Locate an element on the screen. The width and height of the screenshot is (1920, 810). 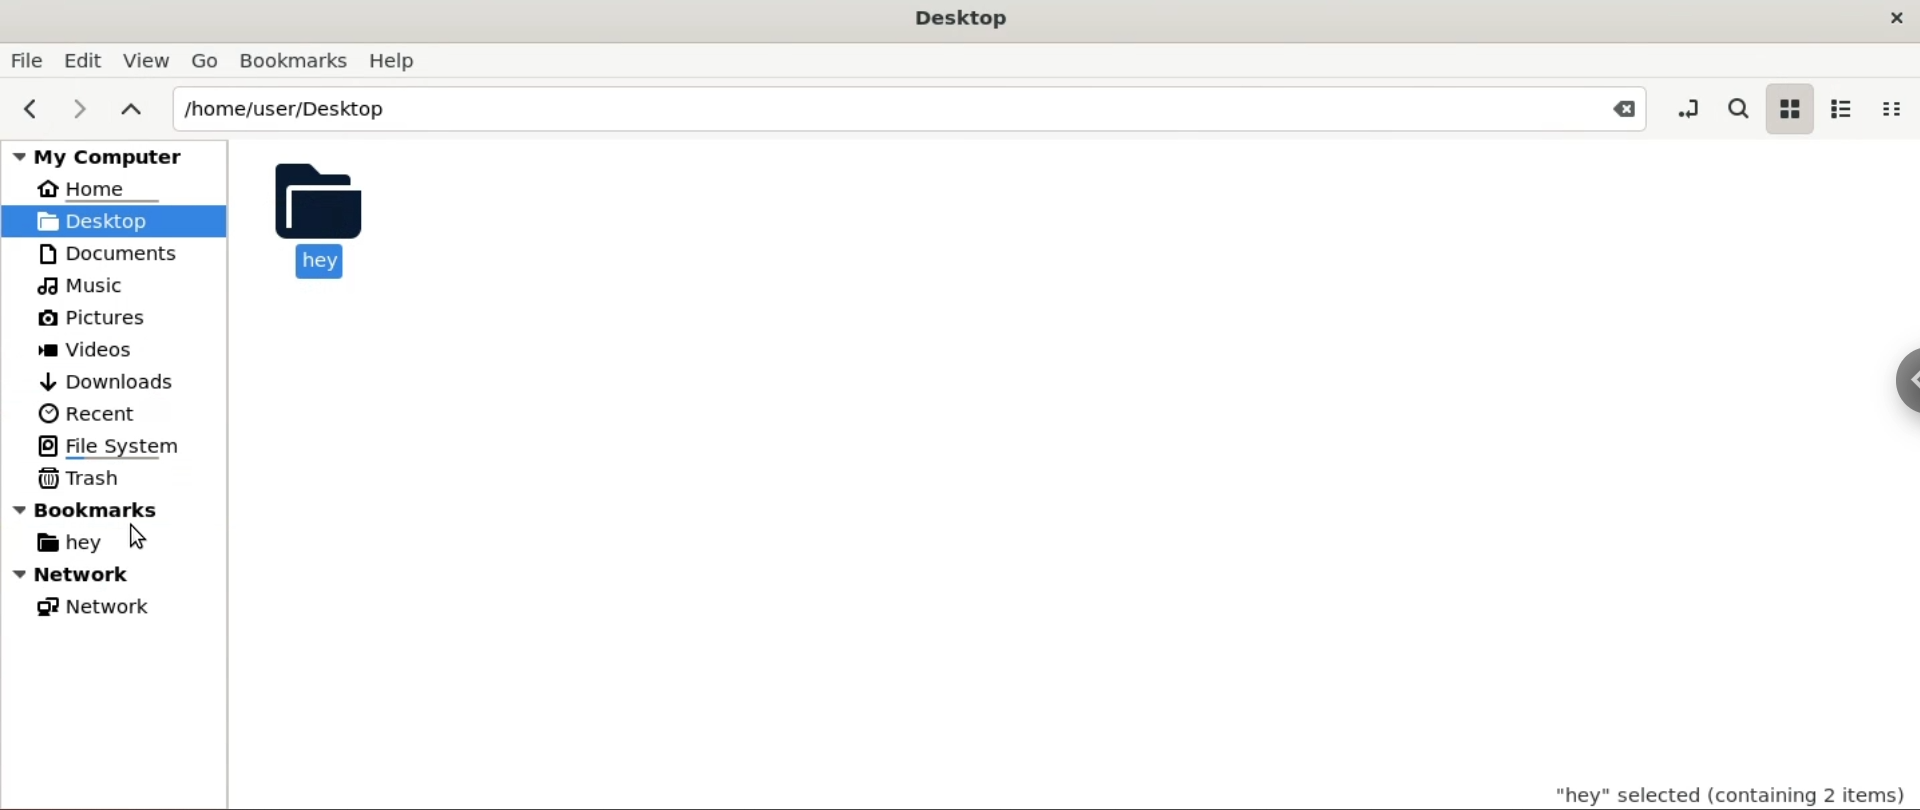
"hey" selected (containing 2 items) is located at coordinates (1703, 791).